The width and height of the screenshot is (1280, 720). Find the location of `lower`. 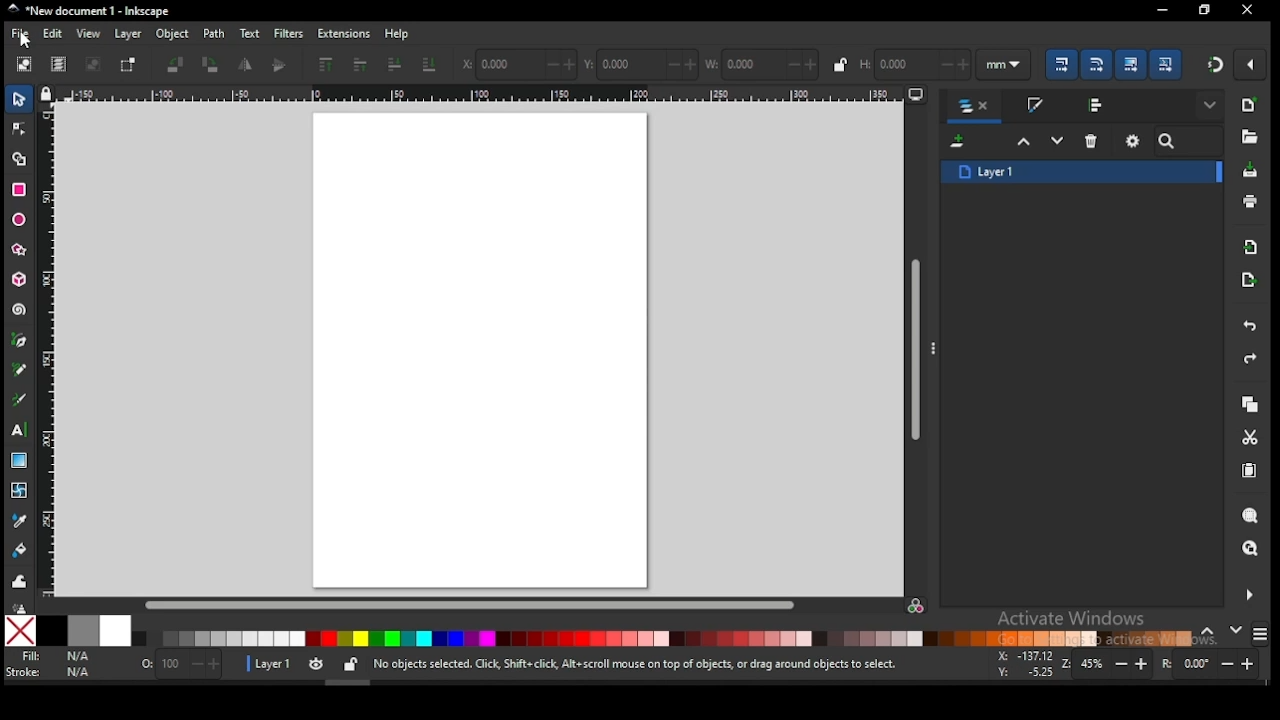

lower is located at coordinates (395, 65).